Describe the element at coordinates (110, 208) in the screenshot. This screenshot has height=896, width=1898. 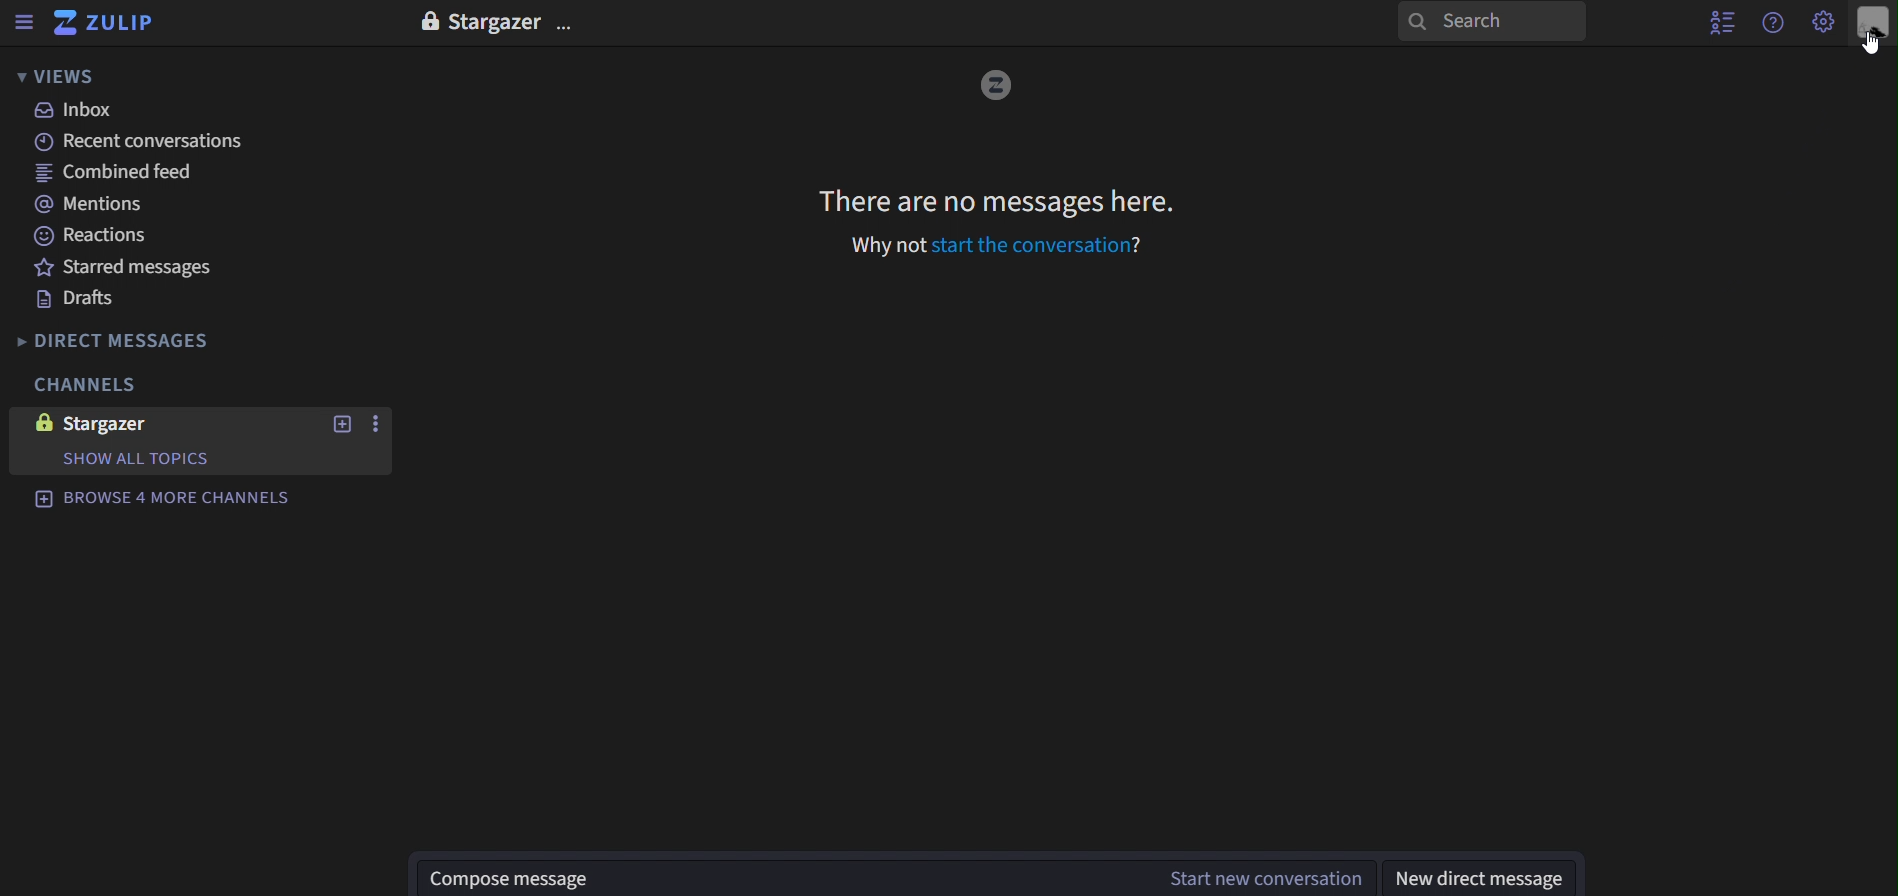
I see `mentions` at that location.